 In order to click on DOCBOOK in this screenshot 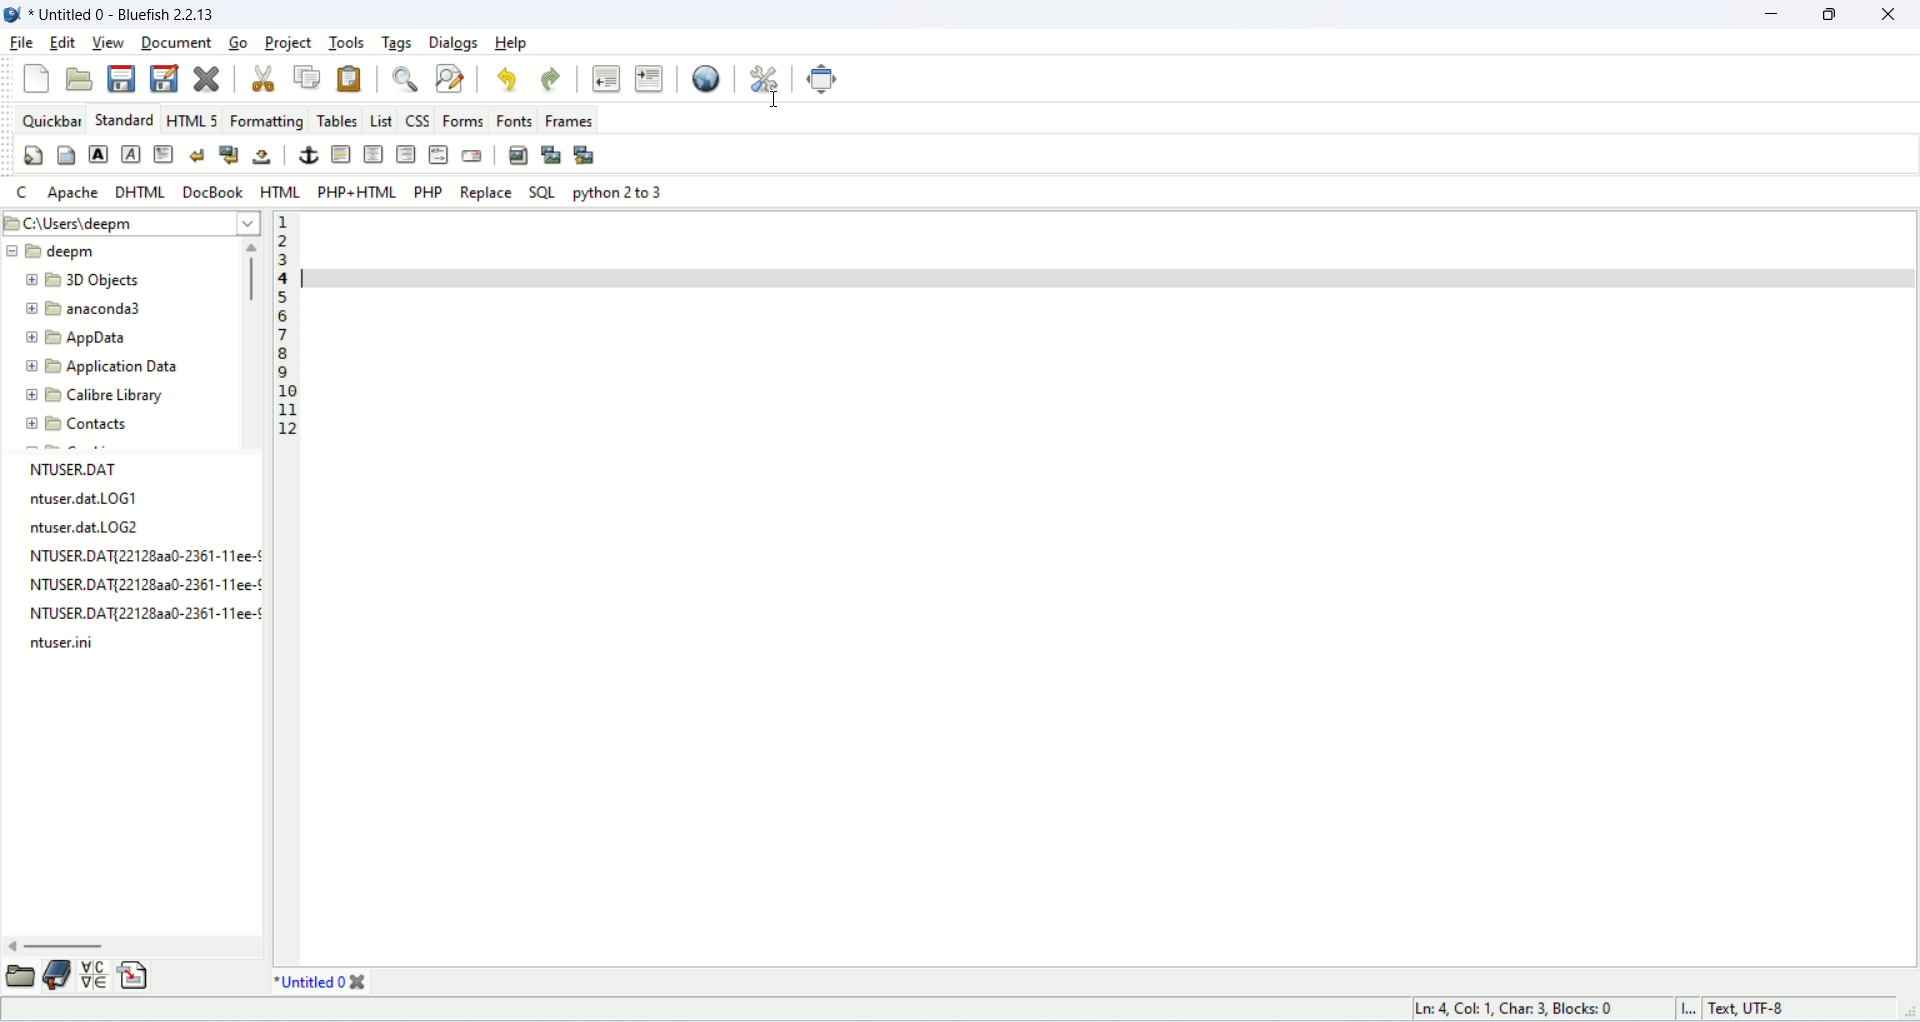, I will do `click(215, 192)`.